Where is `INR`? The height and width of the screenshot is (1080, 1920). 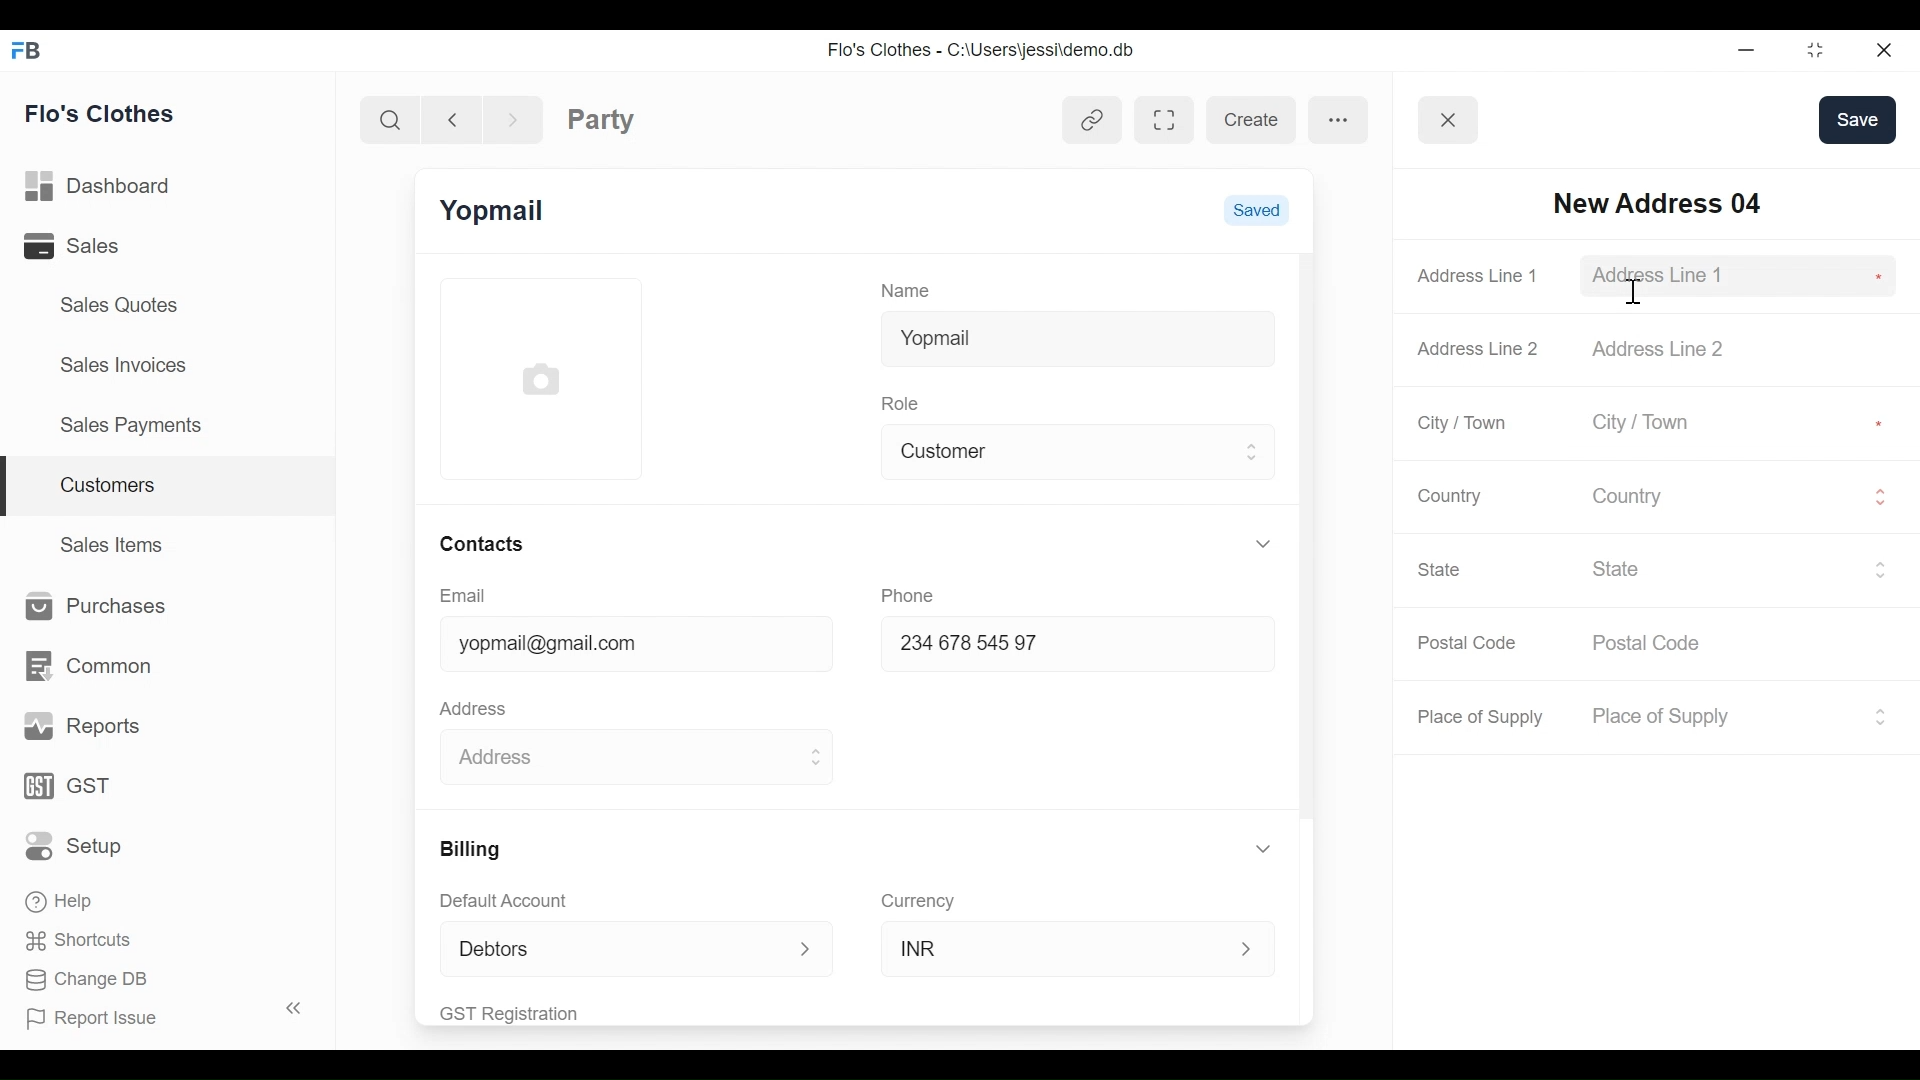 INR is located at coordinates (1056, 947).